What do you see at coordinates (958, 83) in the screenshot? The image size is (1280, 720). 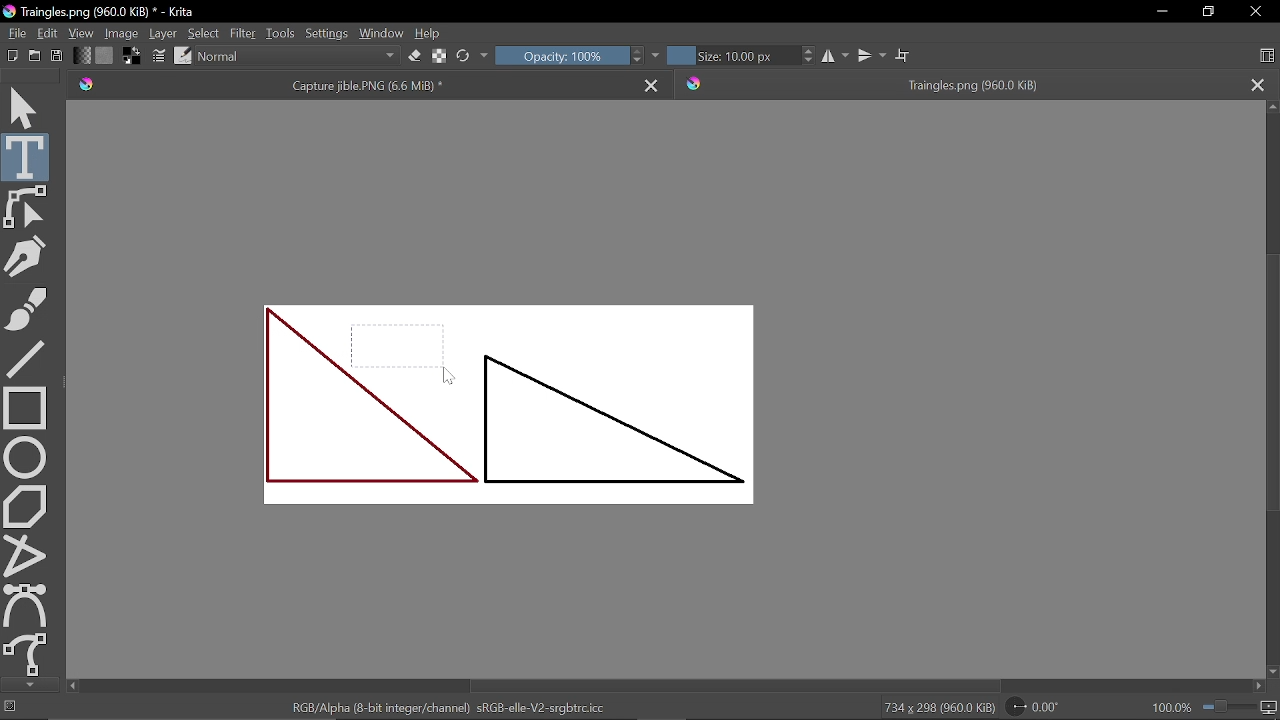 I see `tab` at bounding box center [958, 83].